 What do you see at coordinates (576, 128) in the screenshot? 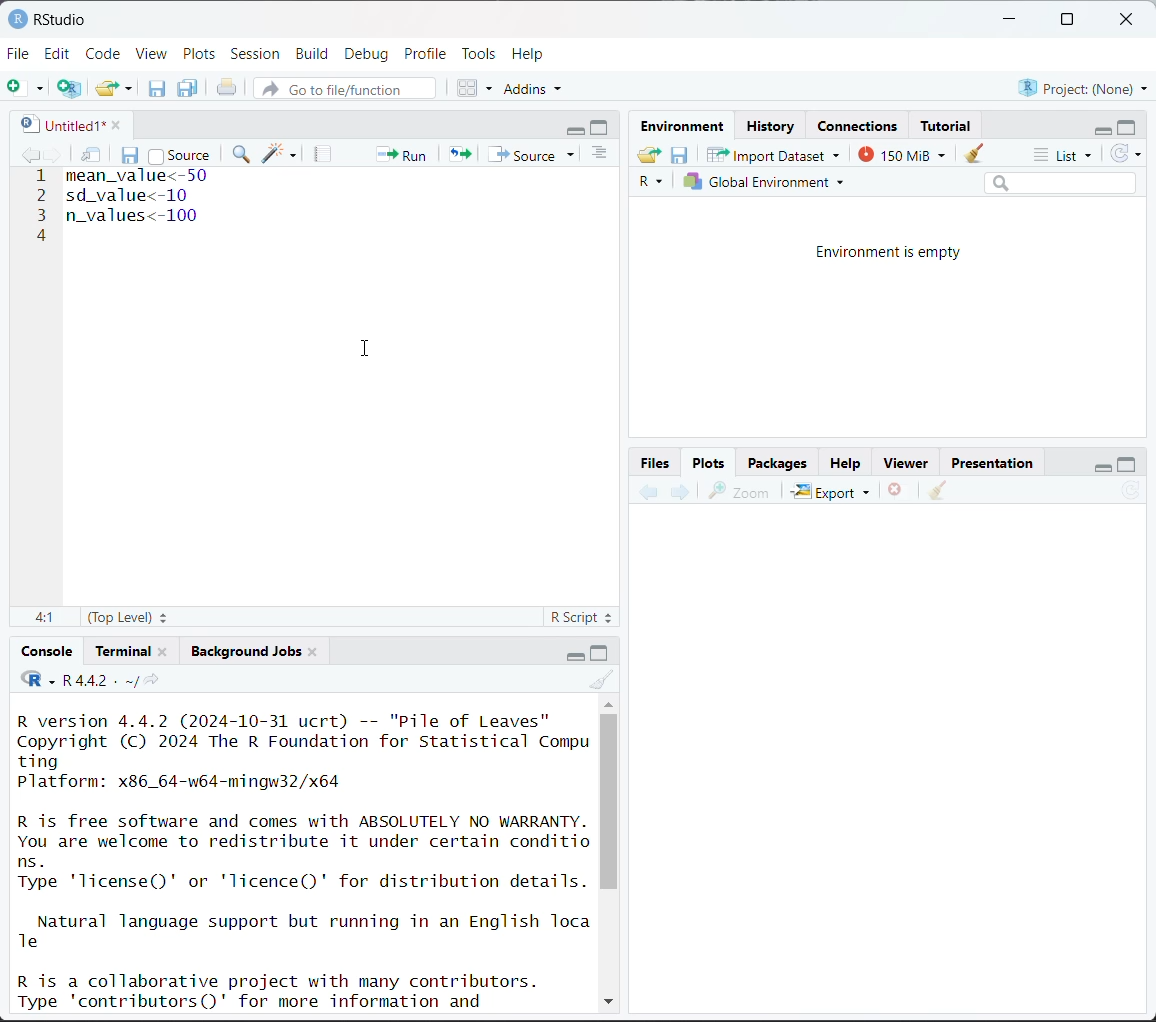
I see `minimize` at bounding box center [576, 128].